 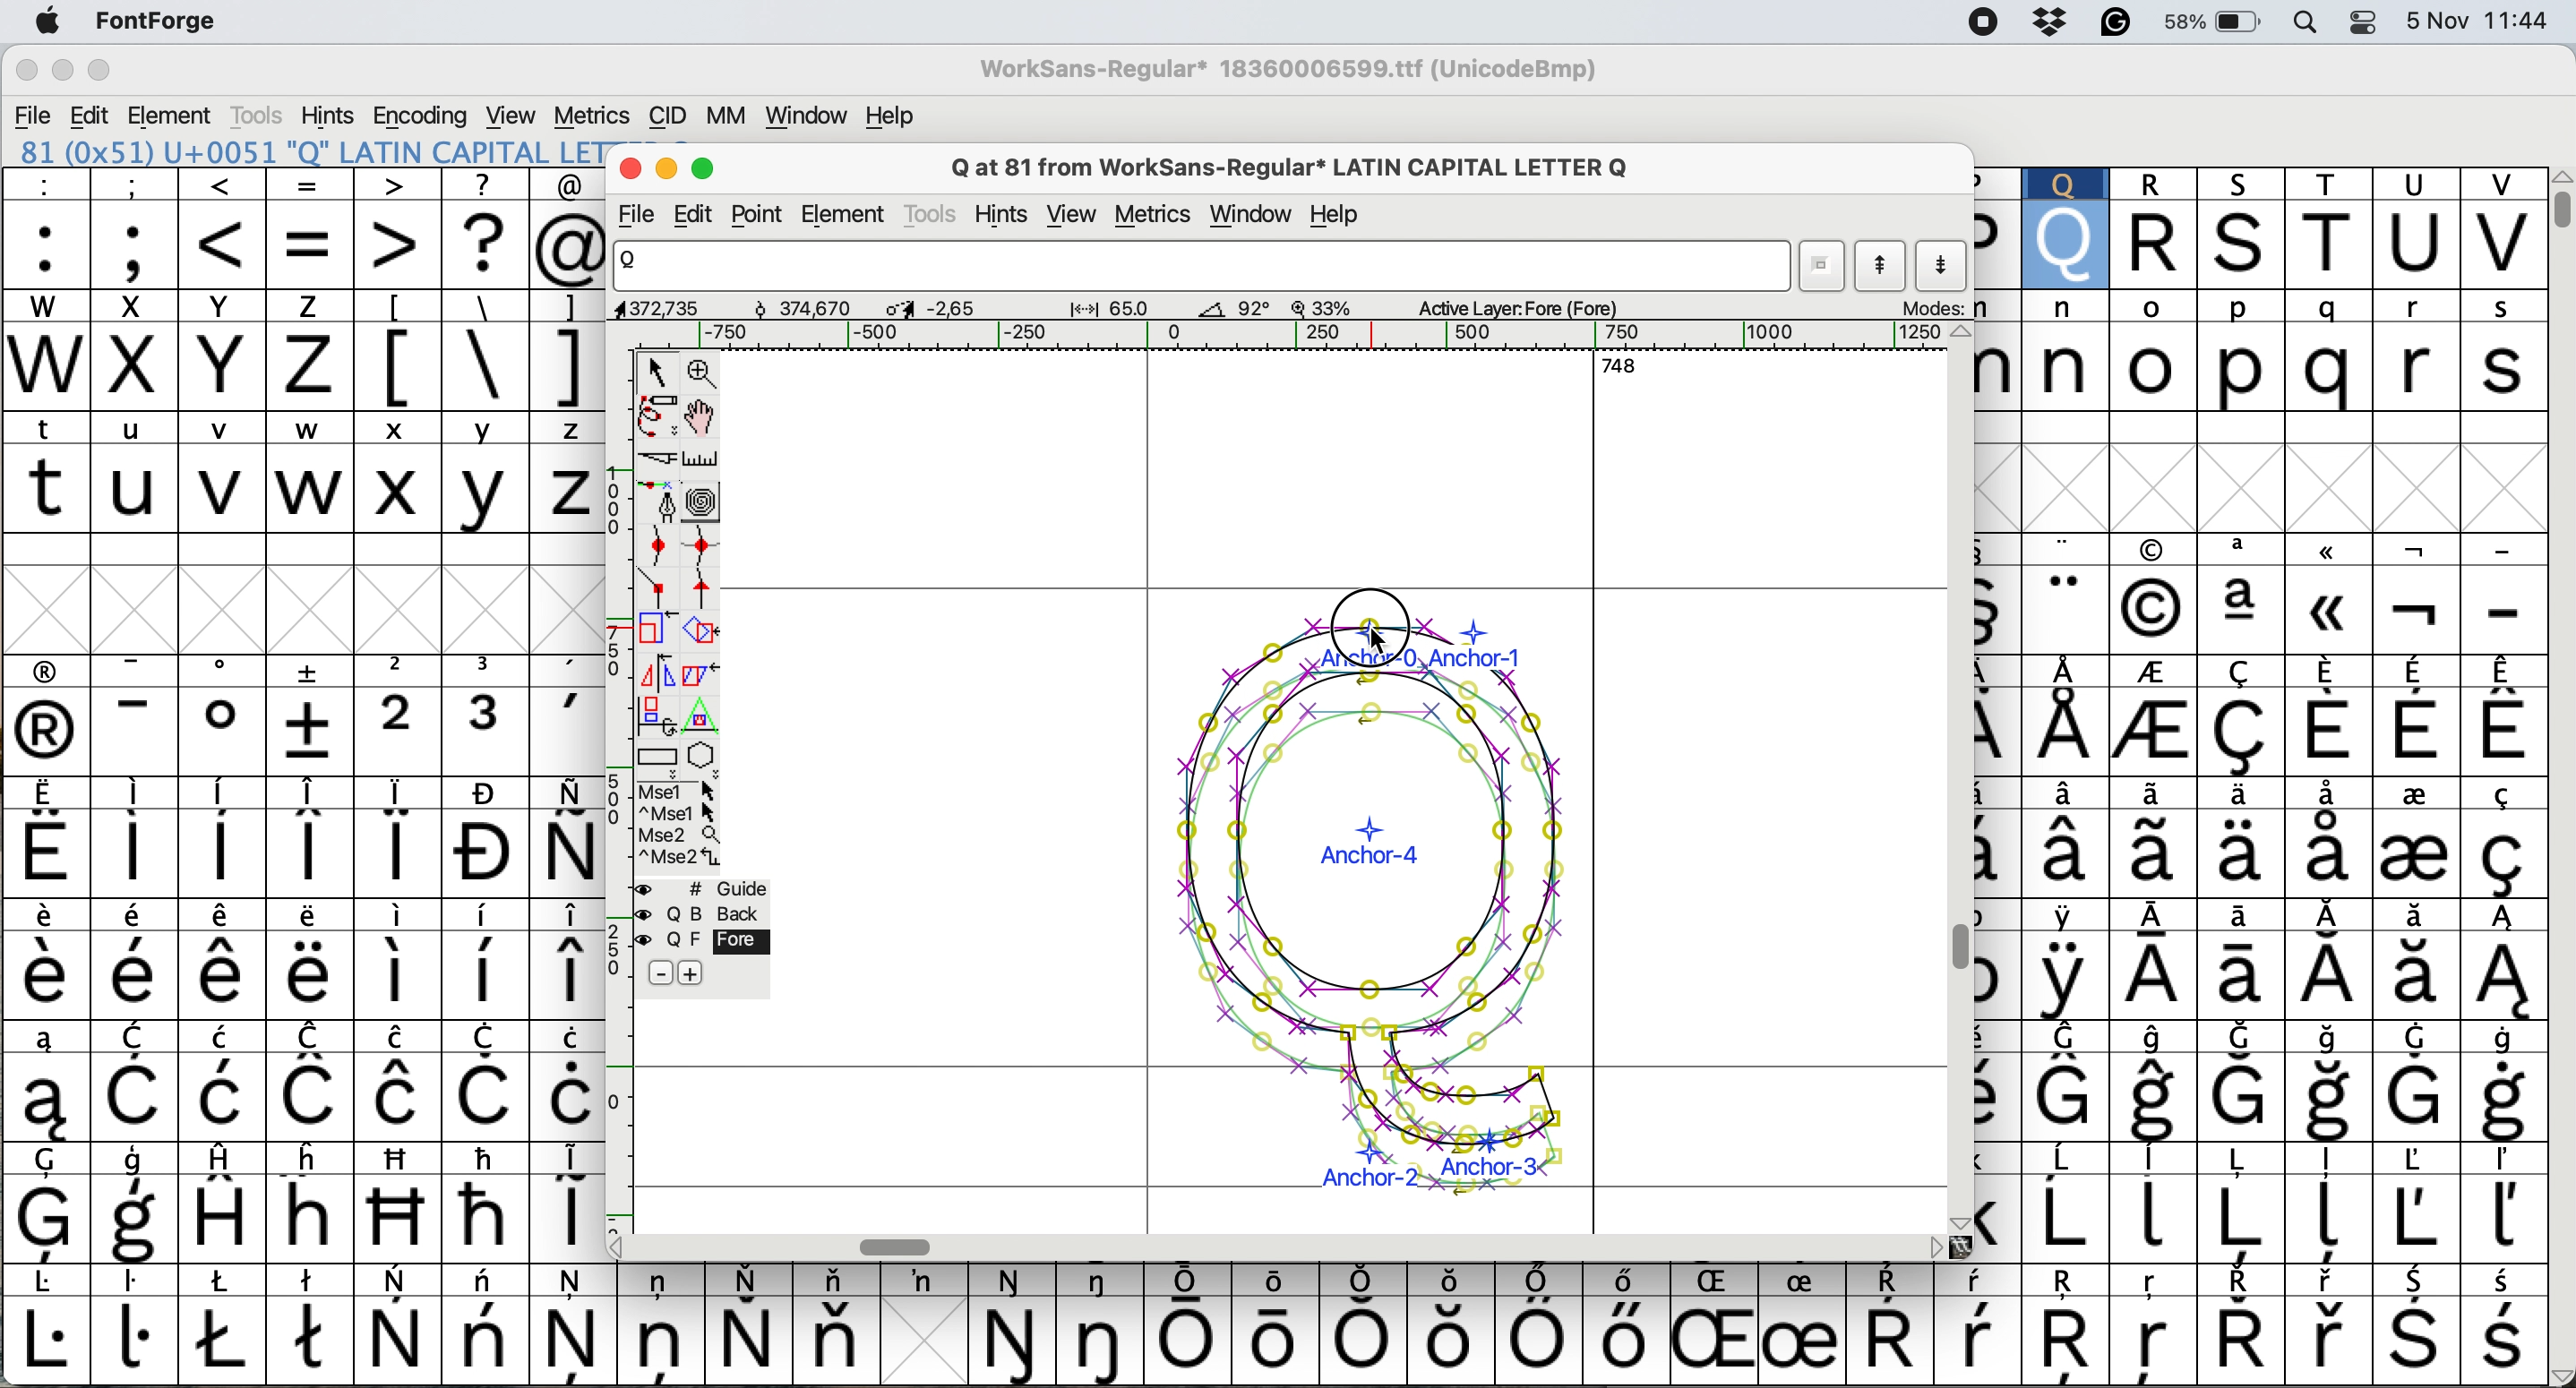 What do you see at coordinates (313, 191) in the screenshot?
I see `special characters` at bounding box center [313, 191].